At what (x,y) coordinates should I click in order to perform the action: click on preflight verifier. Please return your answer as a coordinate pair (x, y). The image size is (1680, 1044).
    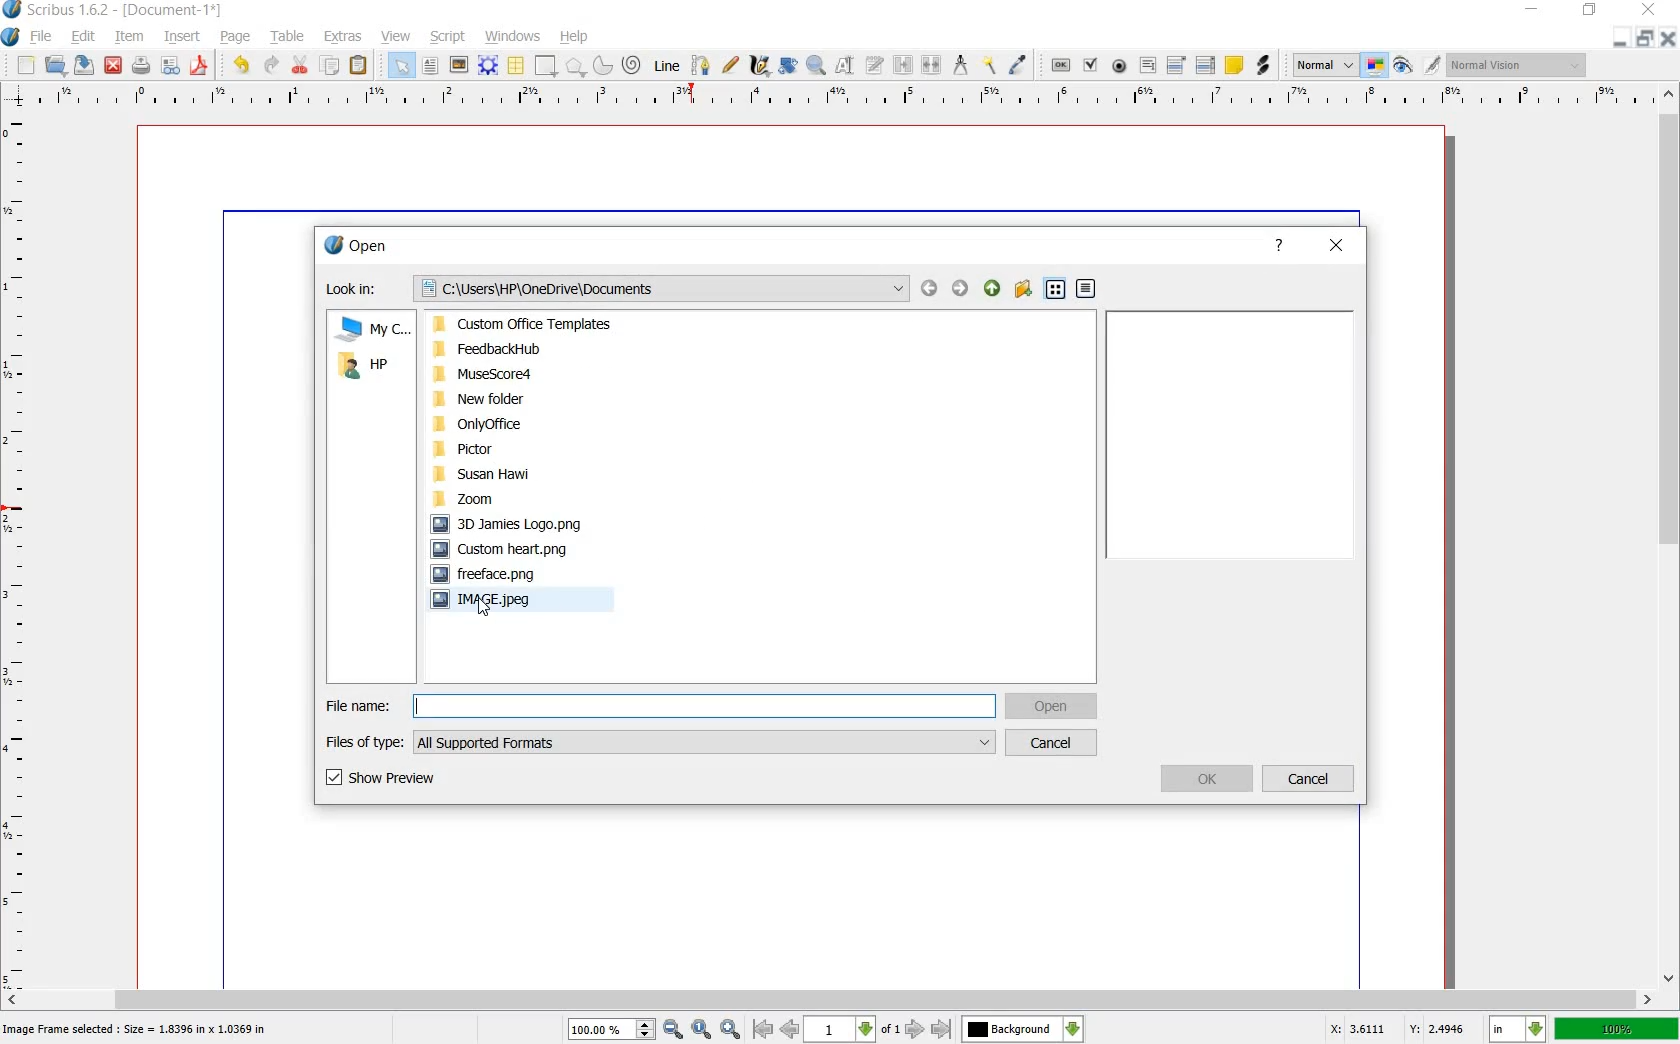
    Looking at the image, I should click on (169, 66).